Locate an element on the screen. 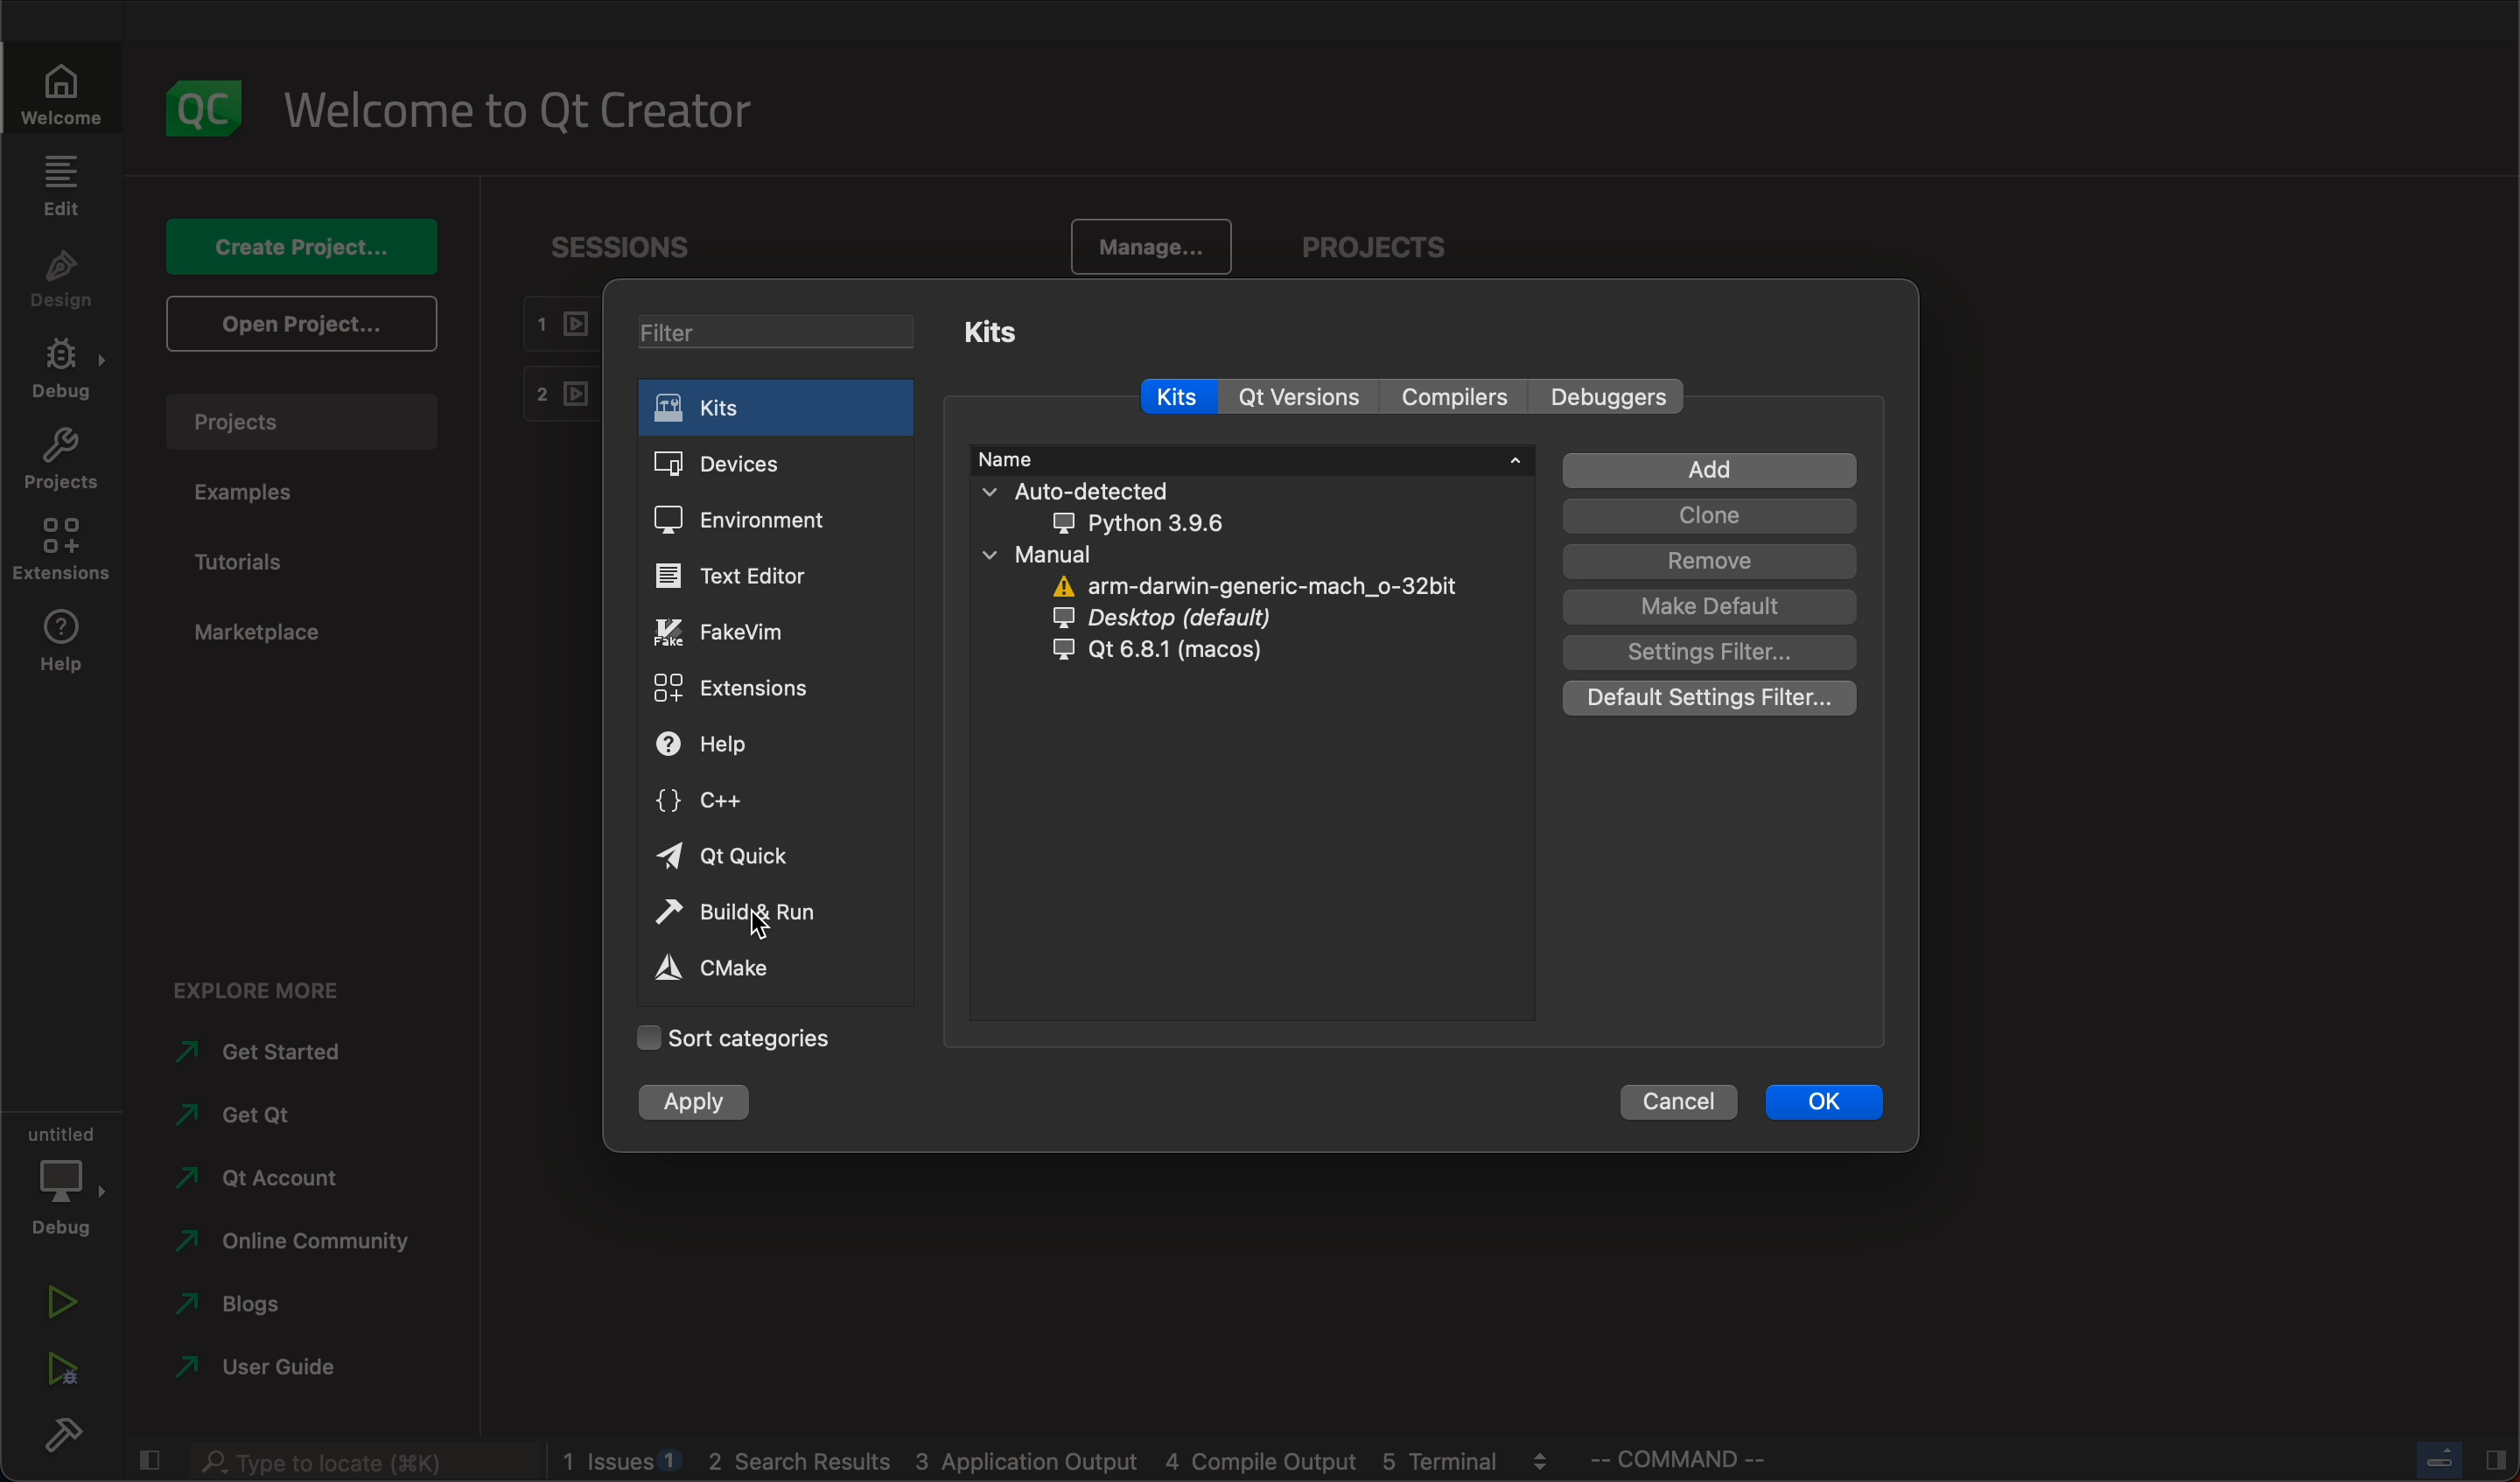  debug is located at coordinates (62, 367).